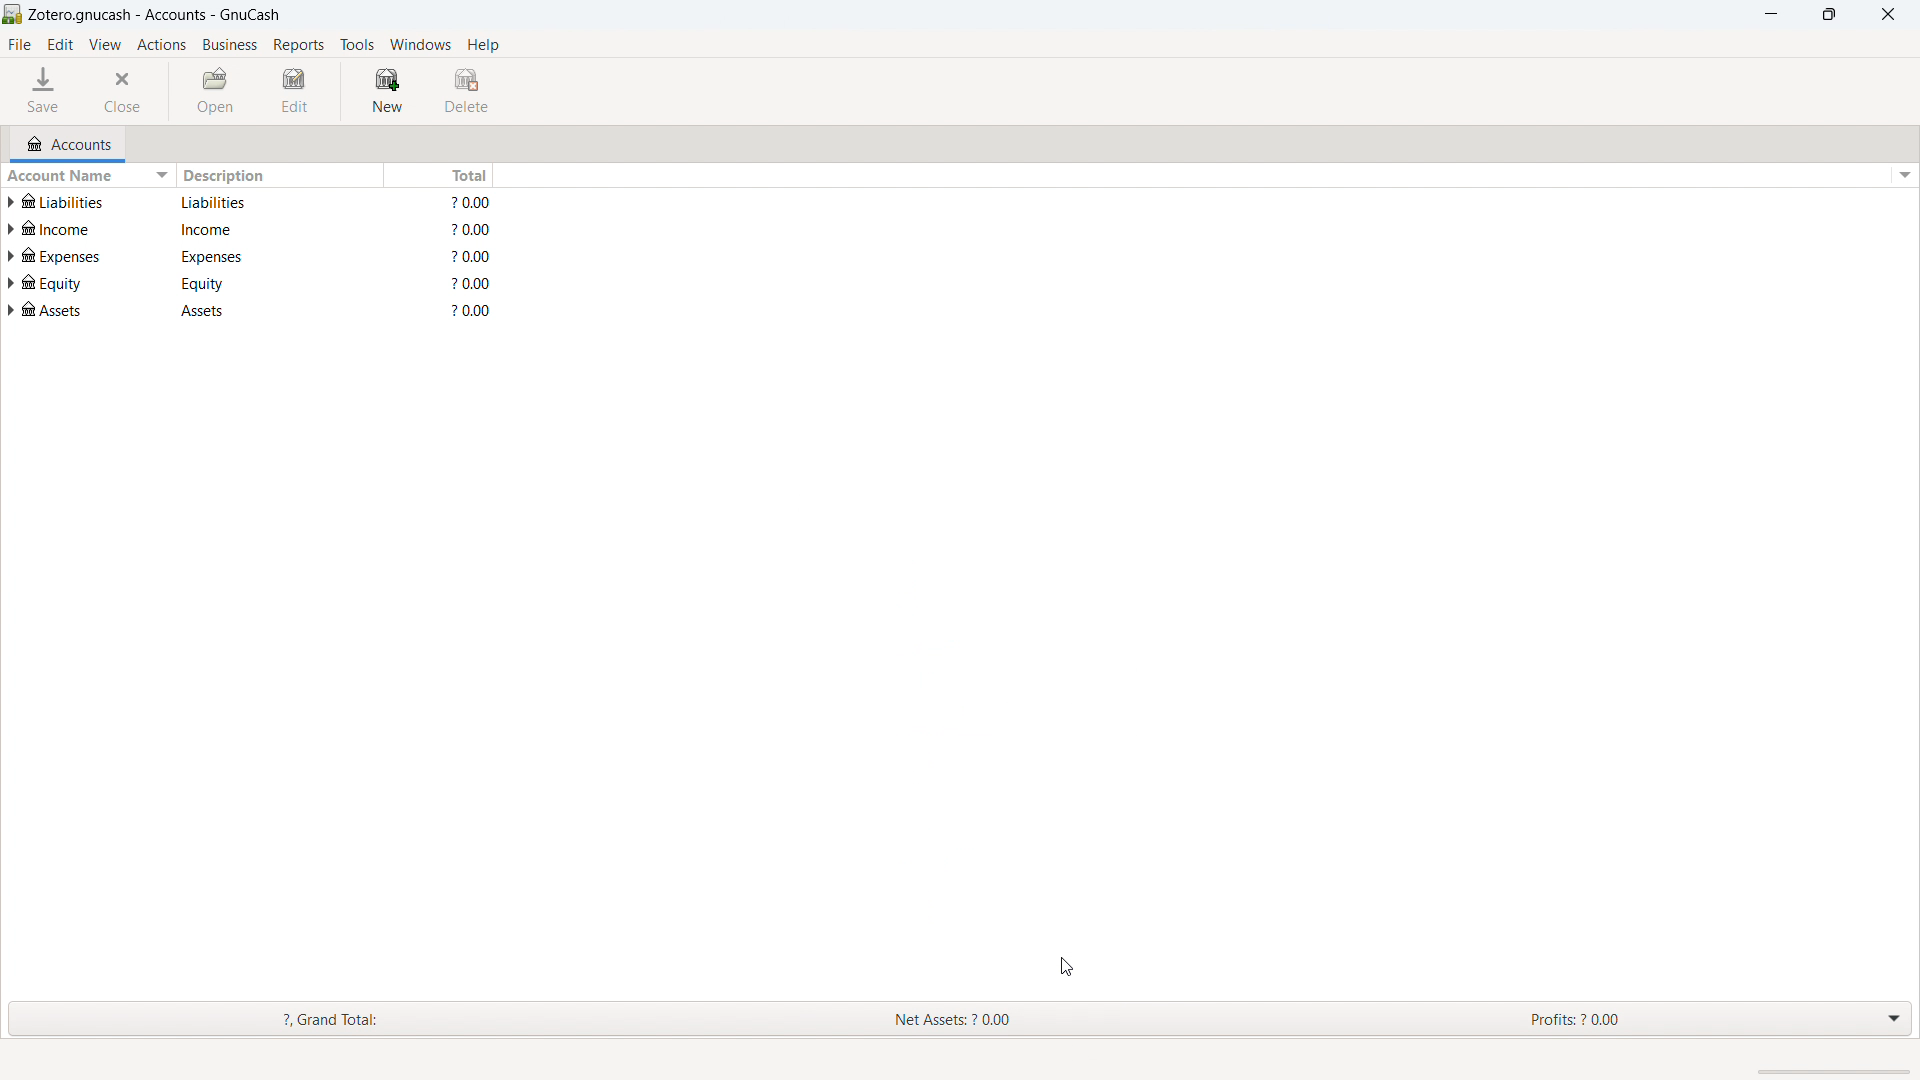  What do you see at coordinates (156, 15) in the screenshot?
I see `title` at bounding box center [156, 15].